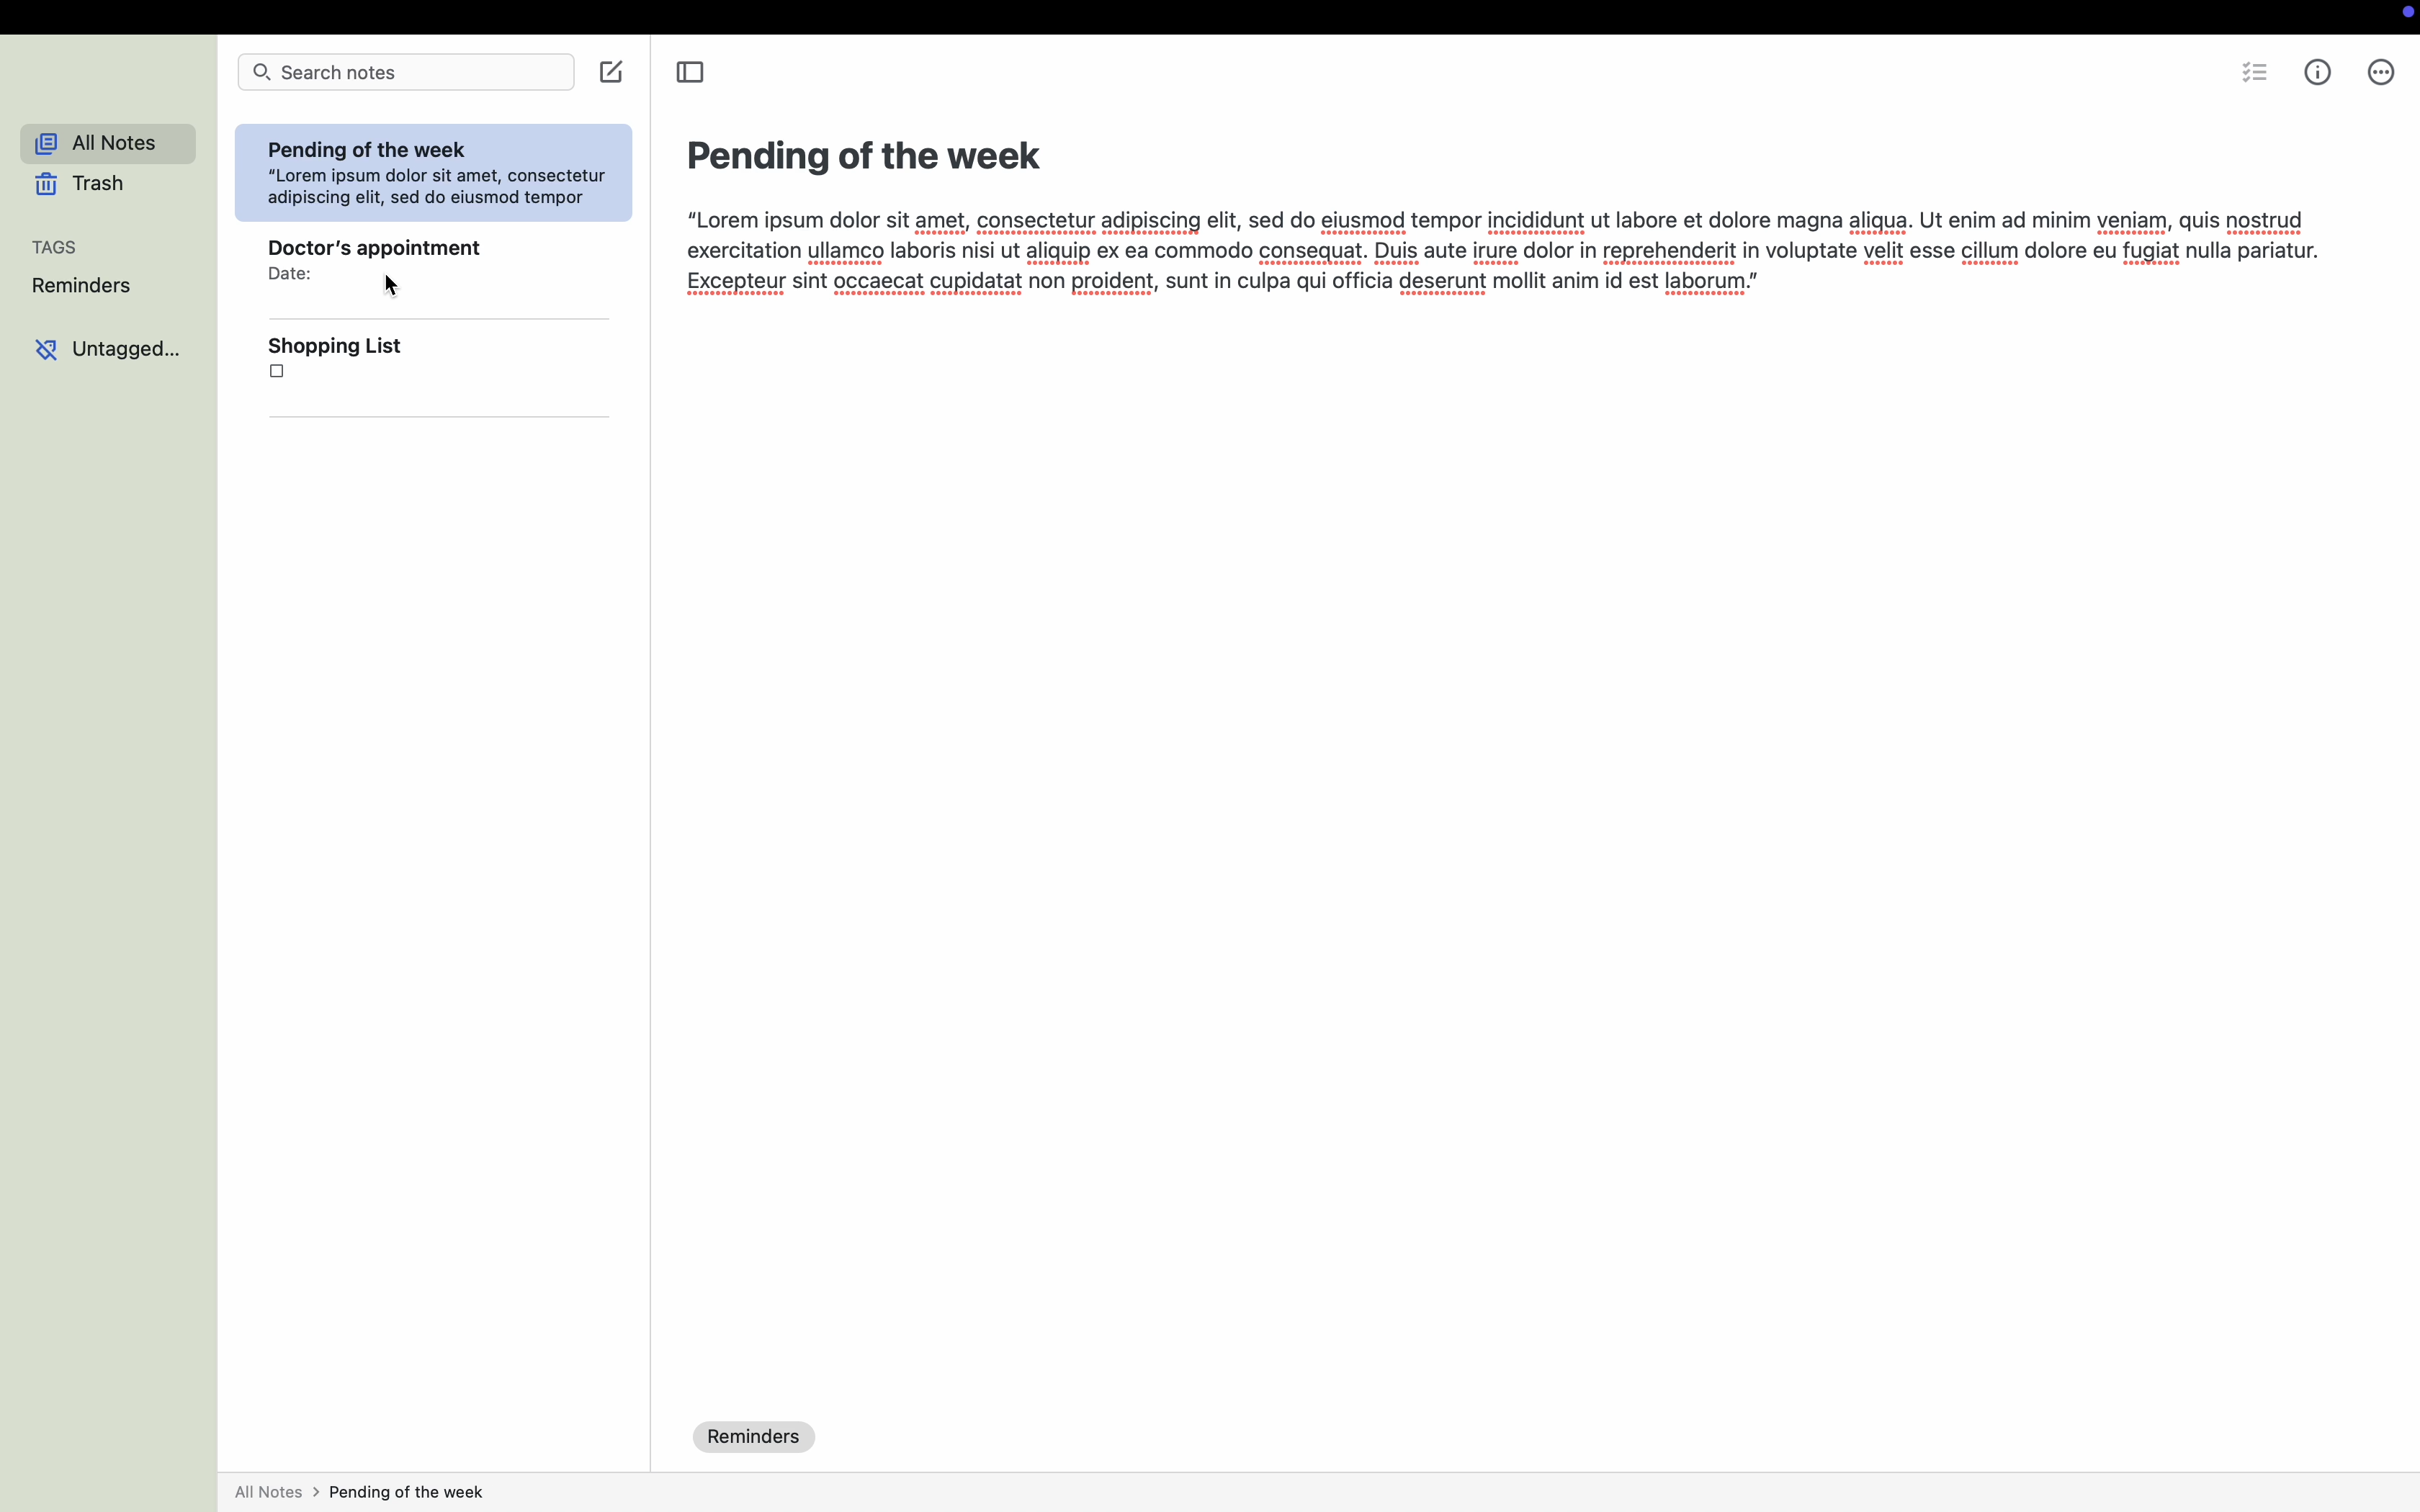  I want to click on create new note, so click(618, 73).